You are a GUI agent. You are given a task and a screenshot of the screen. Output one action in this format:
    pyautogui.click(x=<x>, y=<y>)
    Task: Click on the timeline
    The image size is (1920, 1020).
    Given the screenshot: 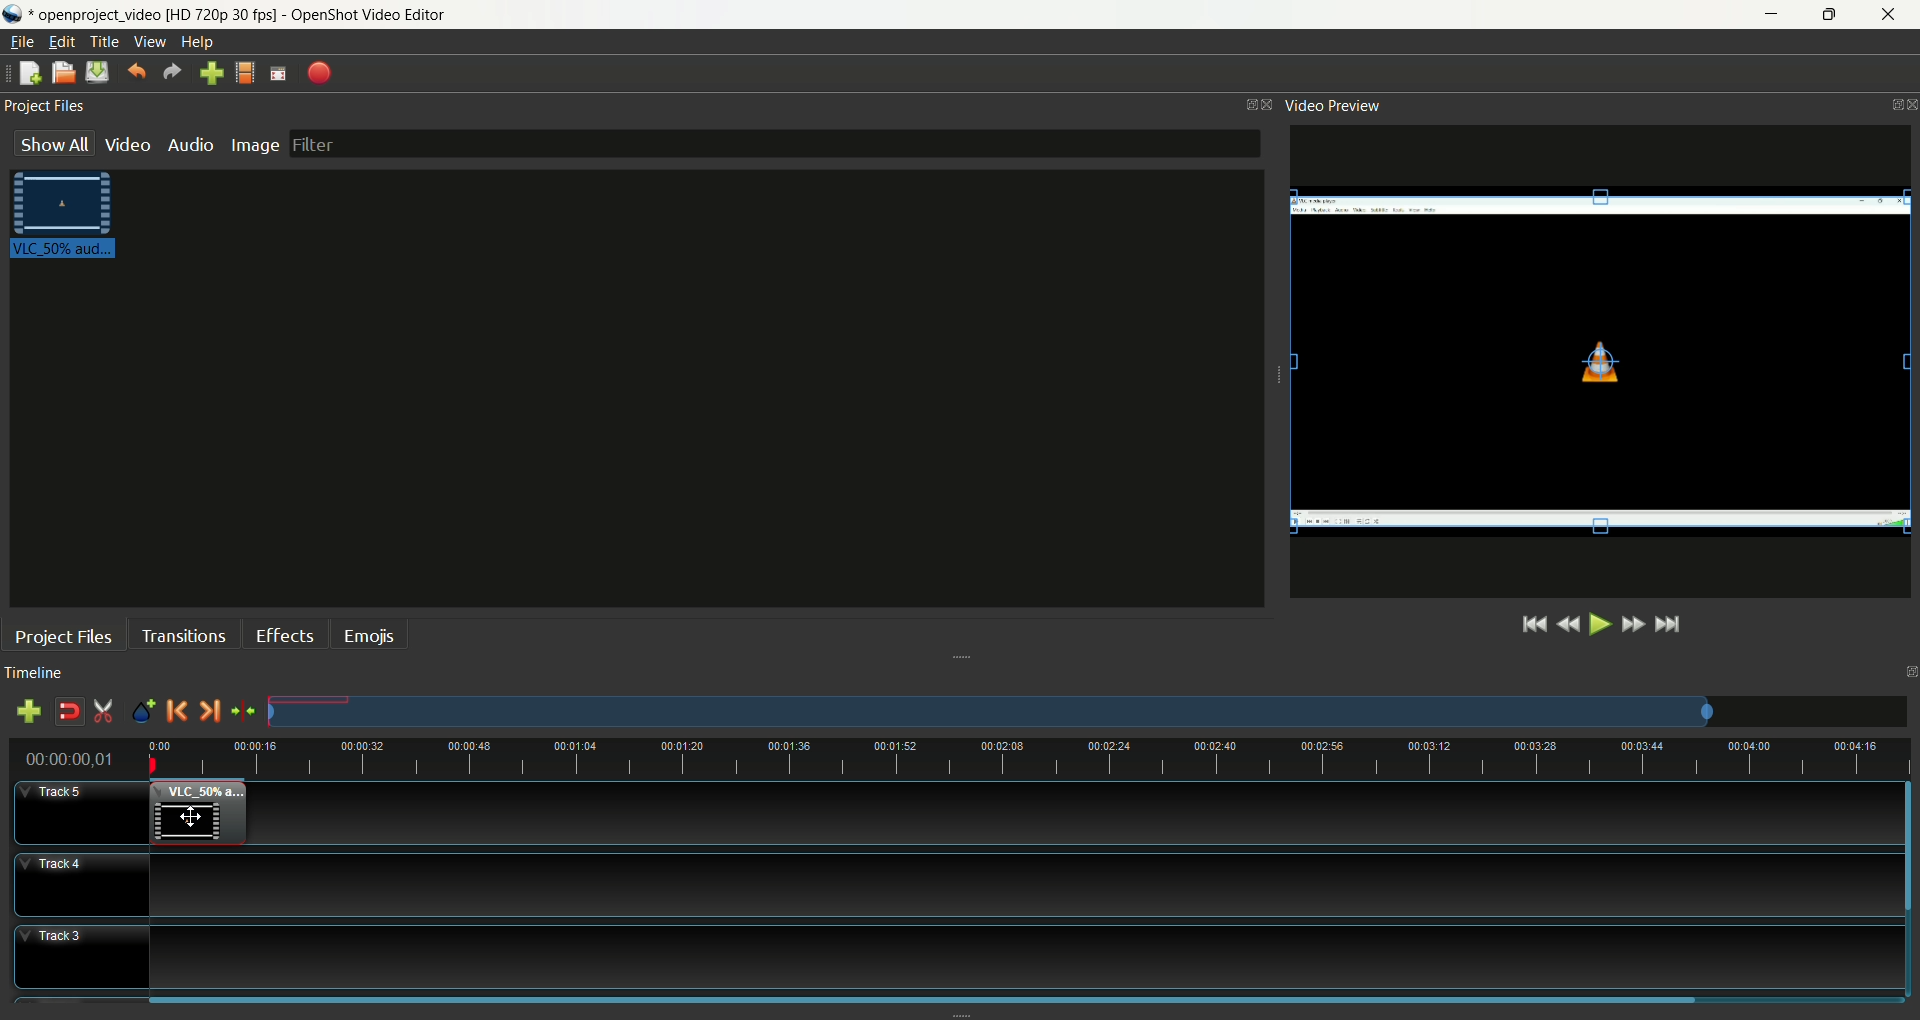 What is the action you would take?
    pyautogui.click(x=1028, y=760)
    